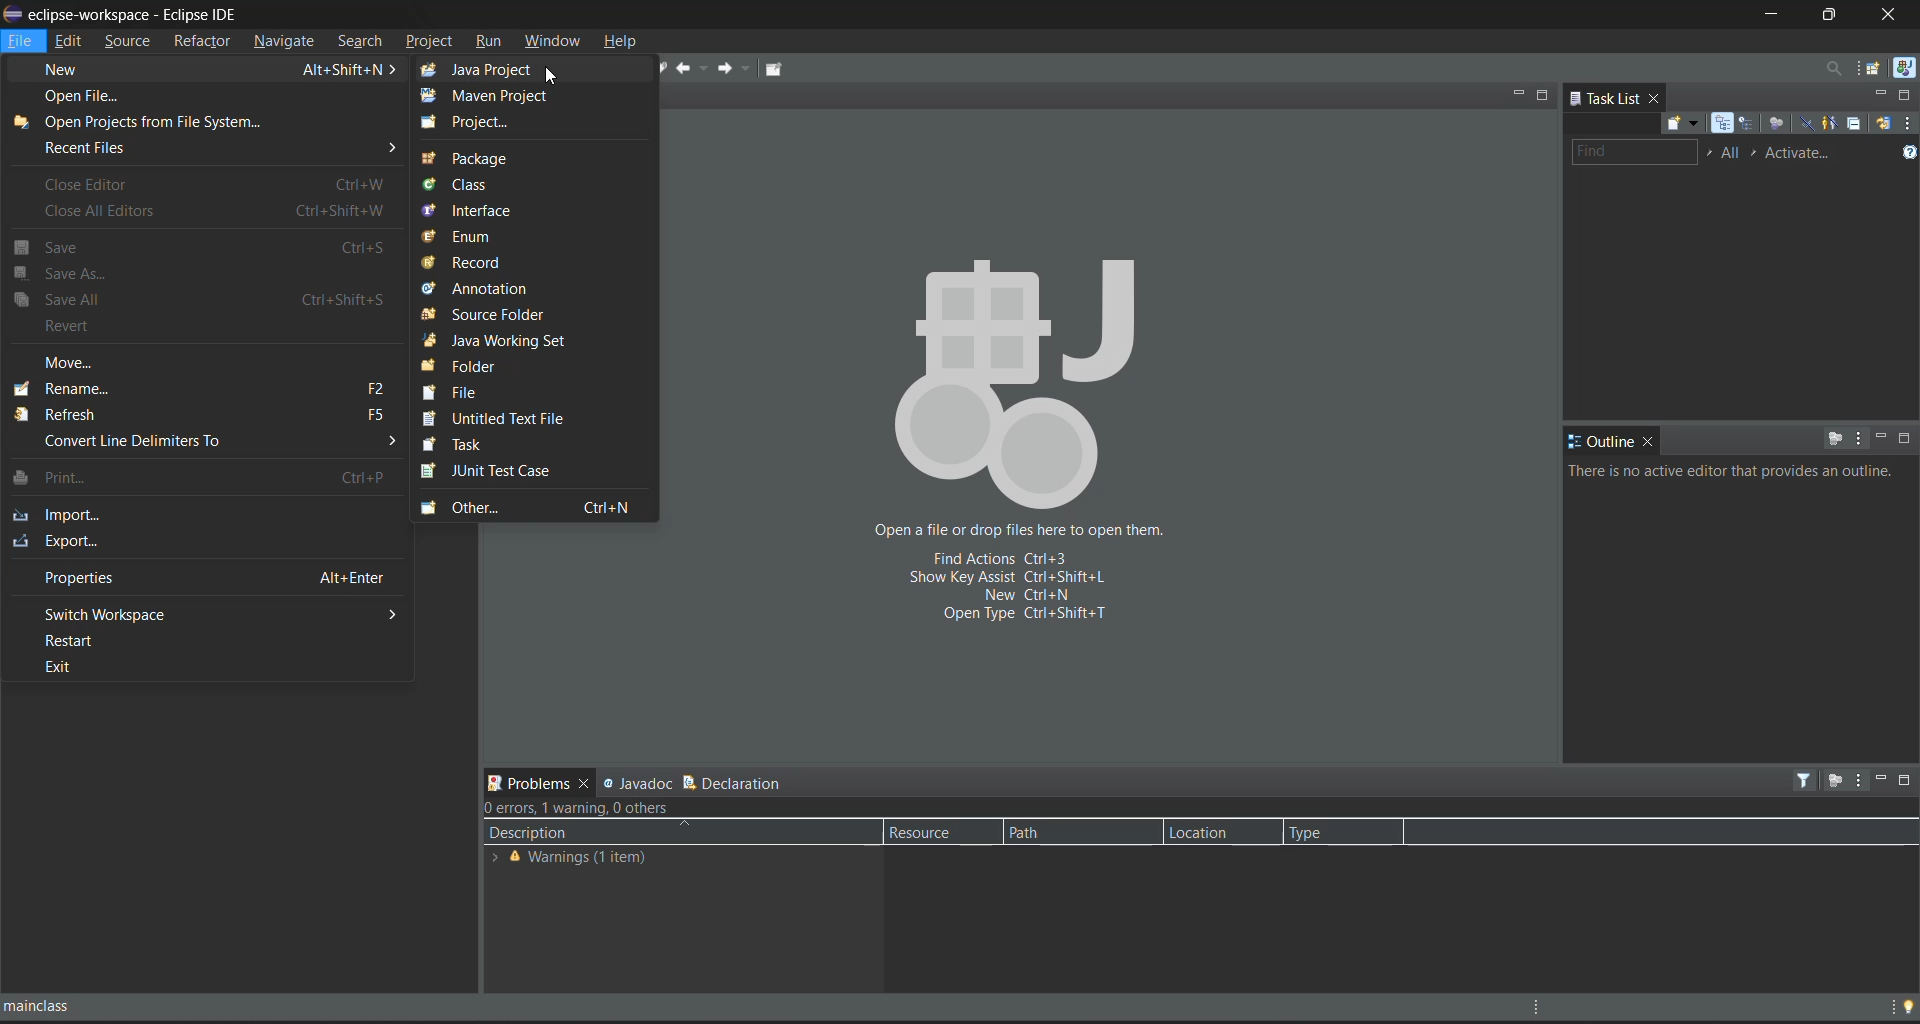  Describe the element at coordinates (1601, 442) in the screenshot. I see `outline` at that location.